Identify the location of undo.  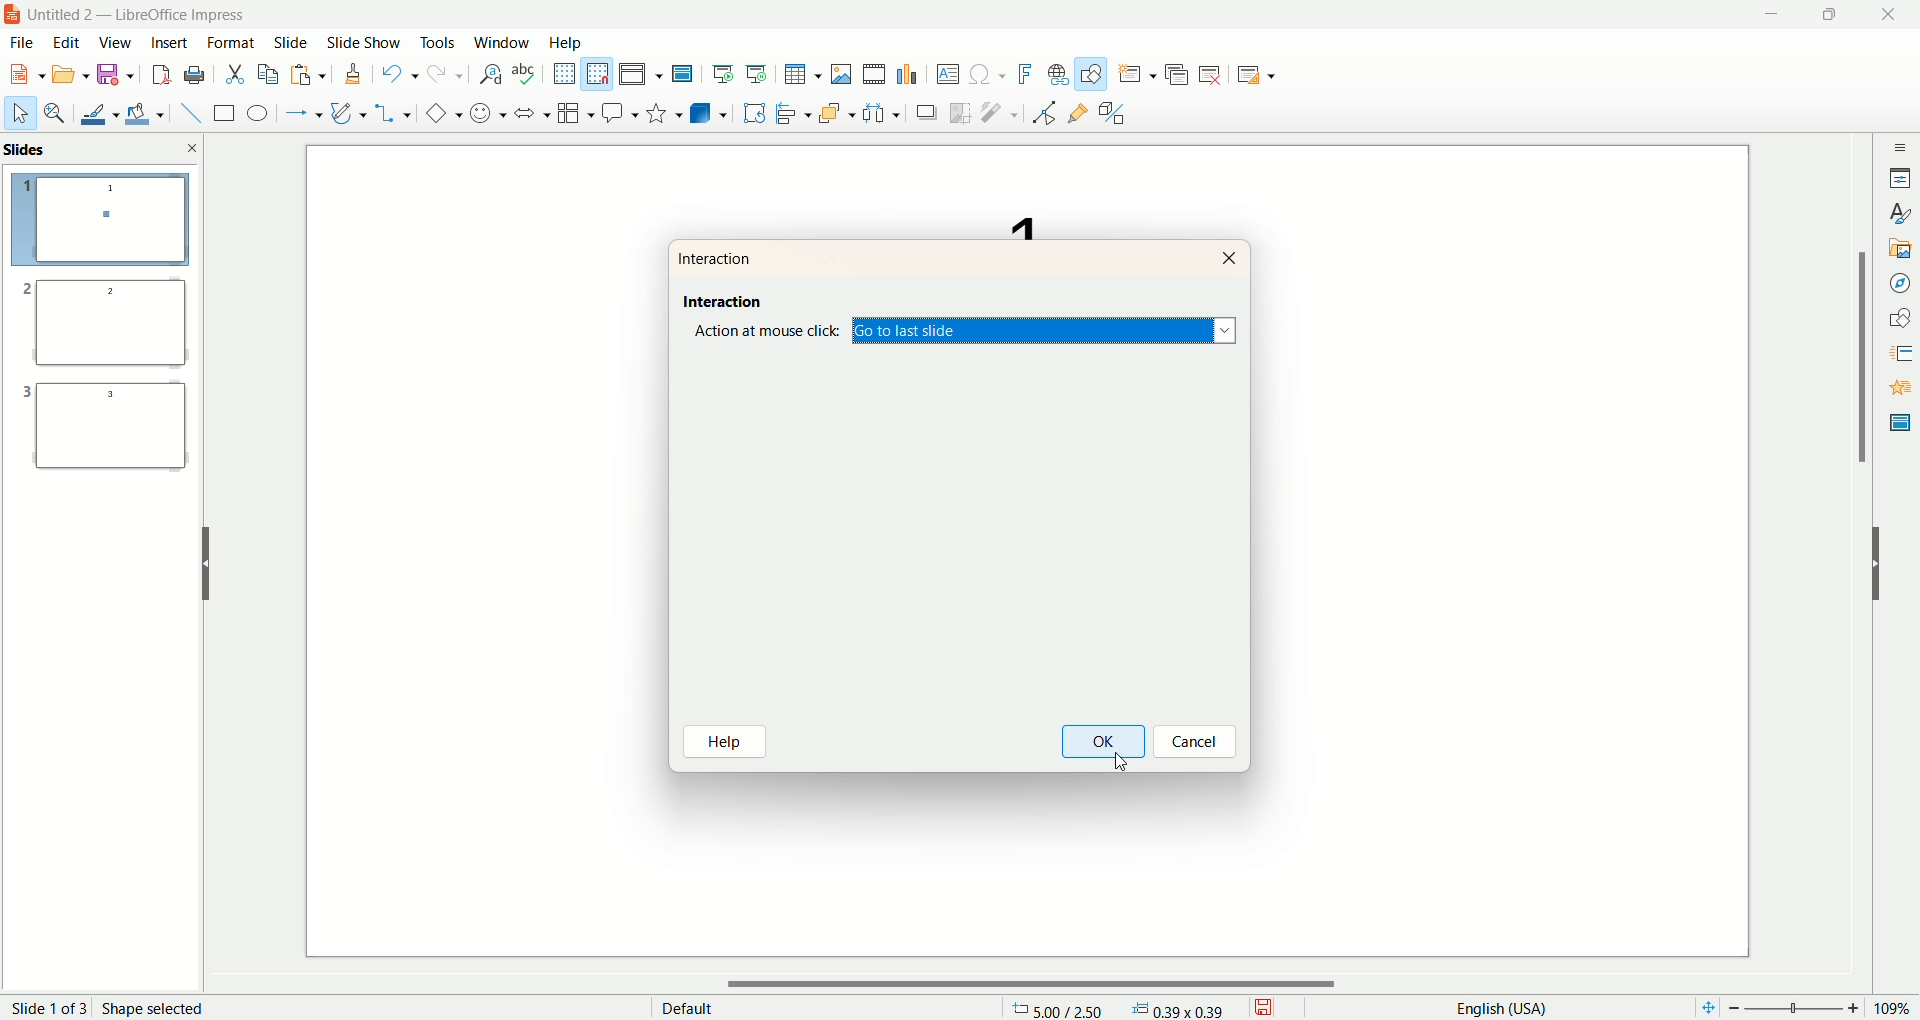
(397, 76).